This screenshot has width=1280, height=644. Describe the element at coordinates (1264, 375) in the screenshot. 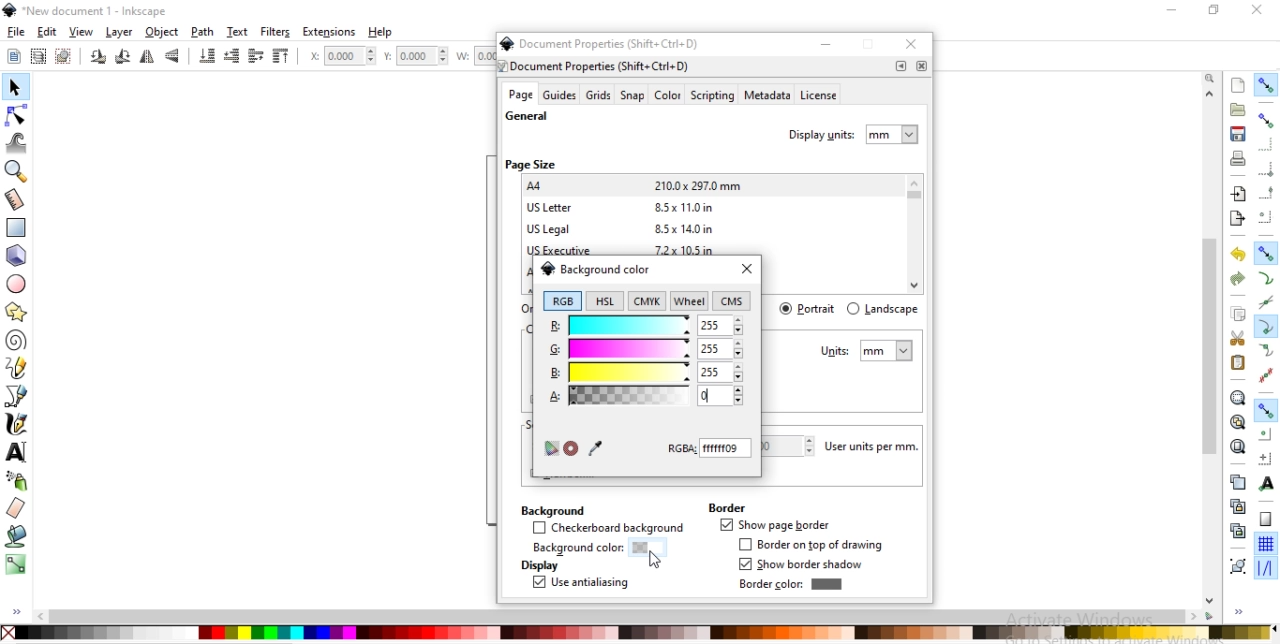

I see `snap midpoints of line segments` at that location.